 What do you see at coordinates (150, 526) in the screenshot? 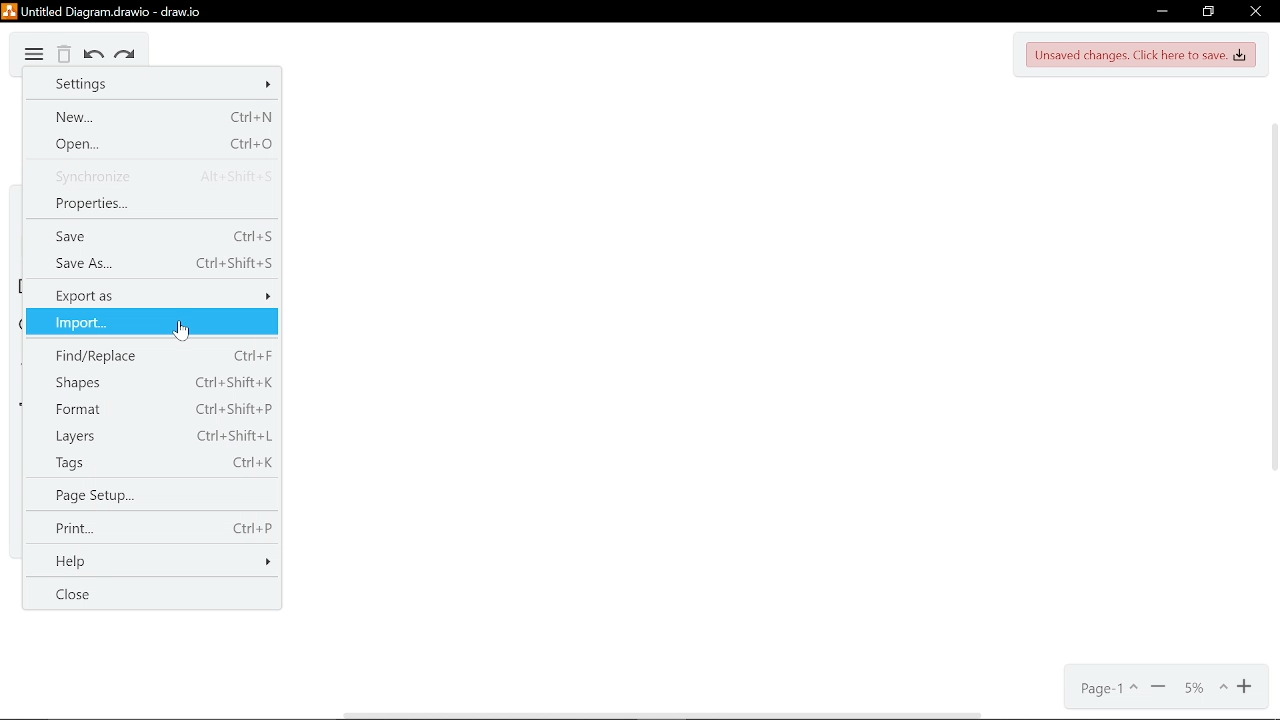
I see `Print (shortcut Ctrl+P)` at bounding box center [150, 526].